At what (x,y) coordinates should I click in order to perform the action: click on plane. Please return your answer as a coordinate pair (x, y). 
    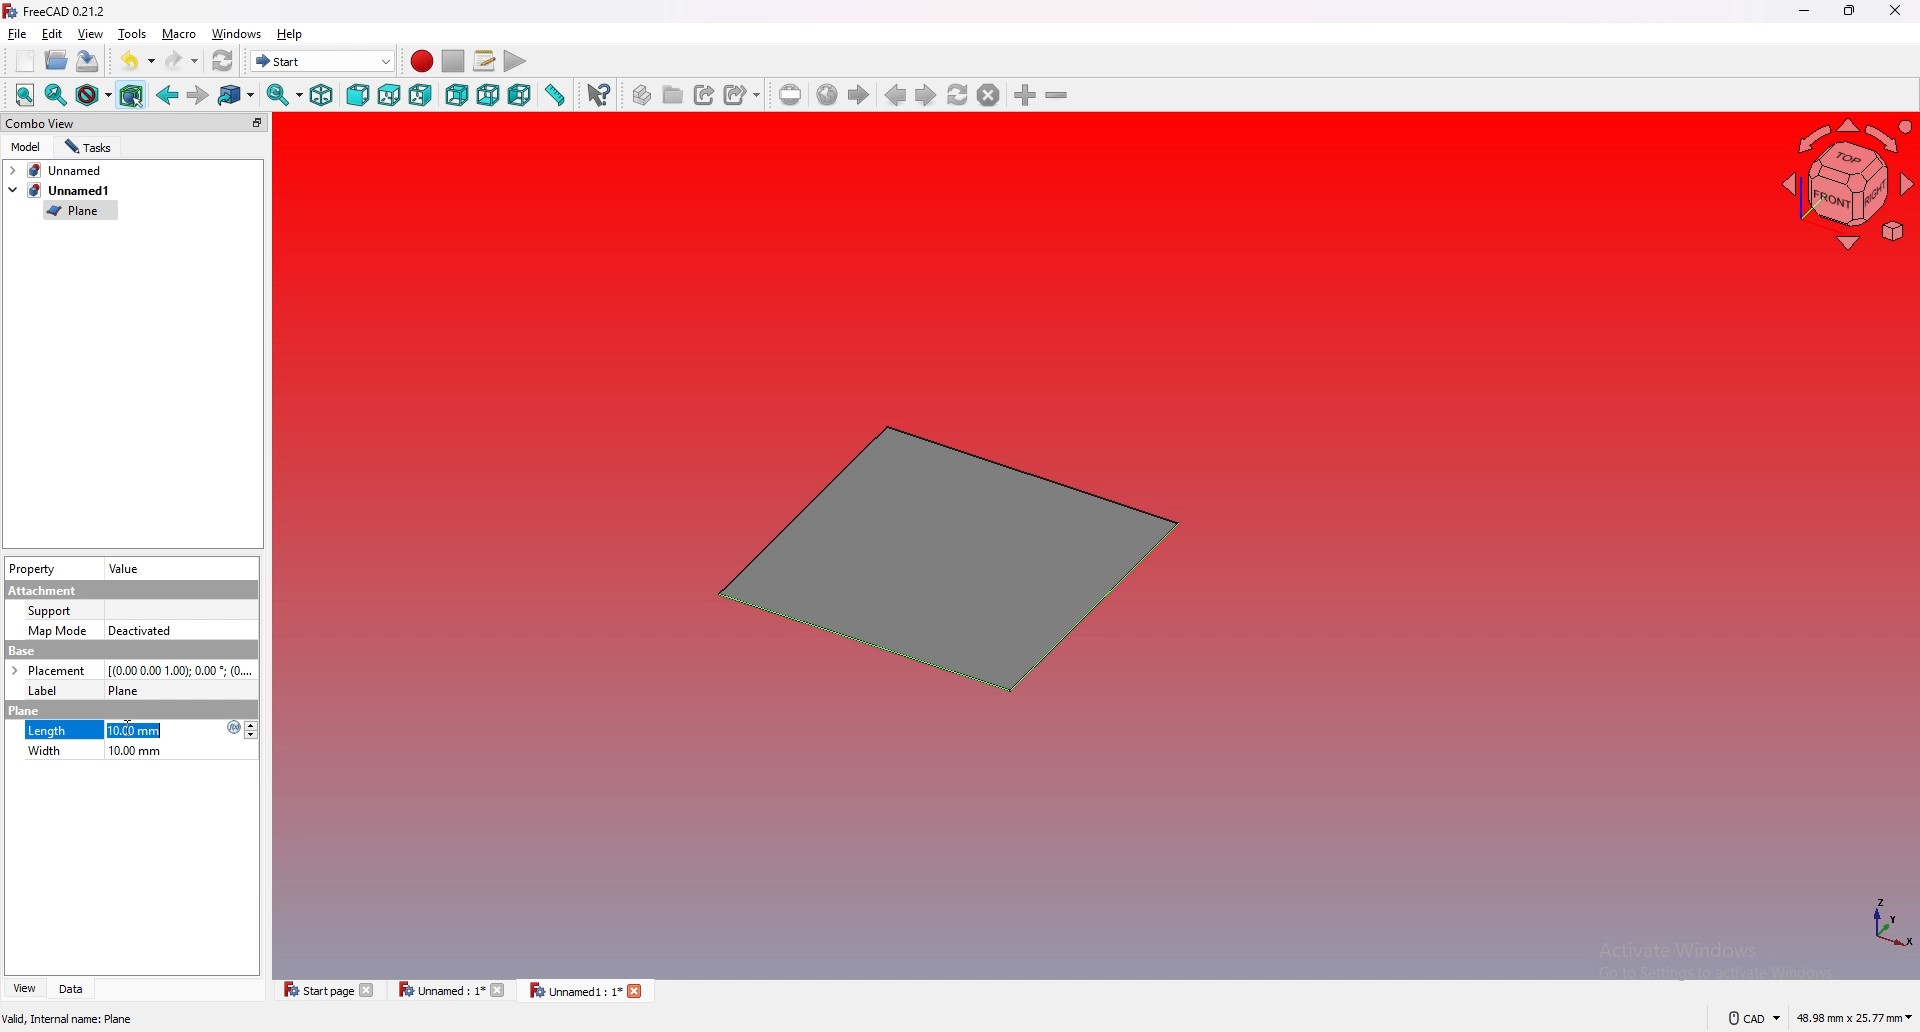
    Looking at the image, I should click on (24, 711).